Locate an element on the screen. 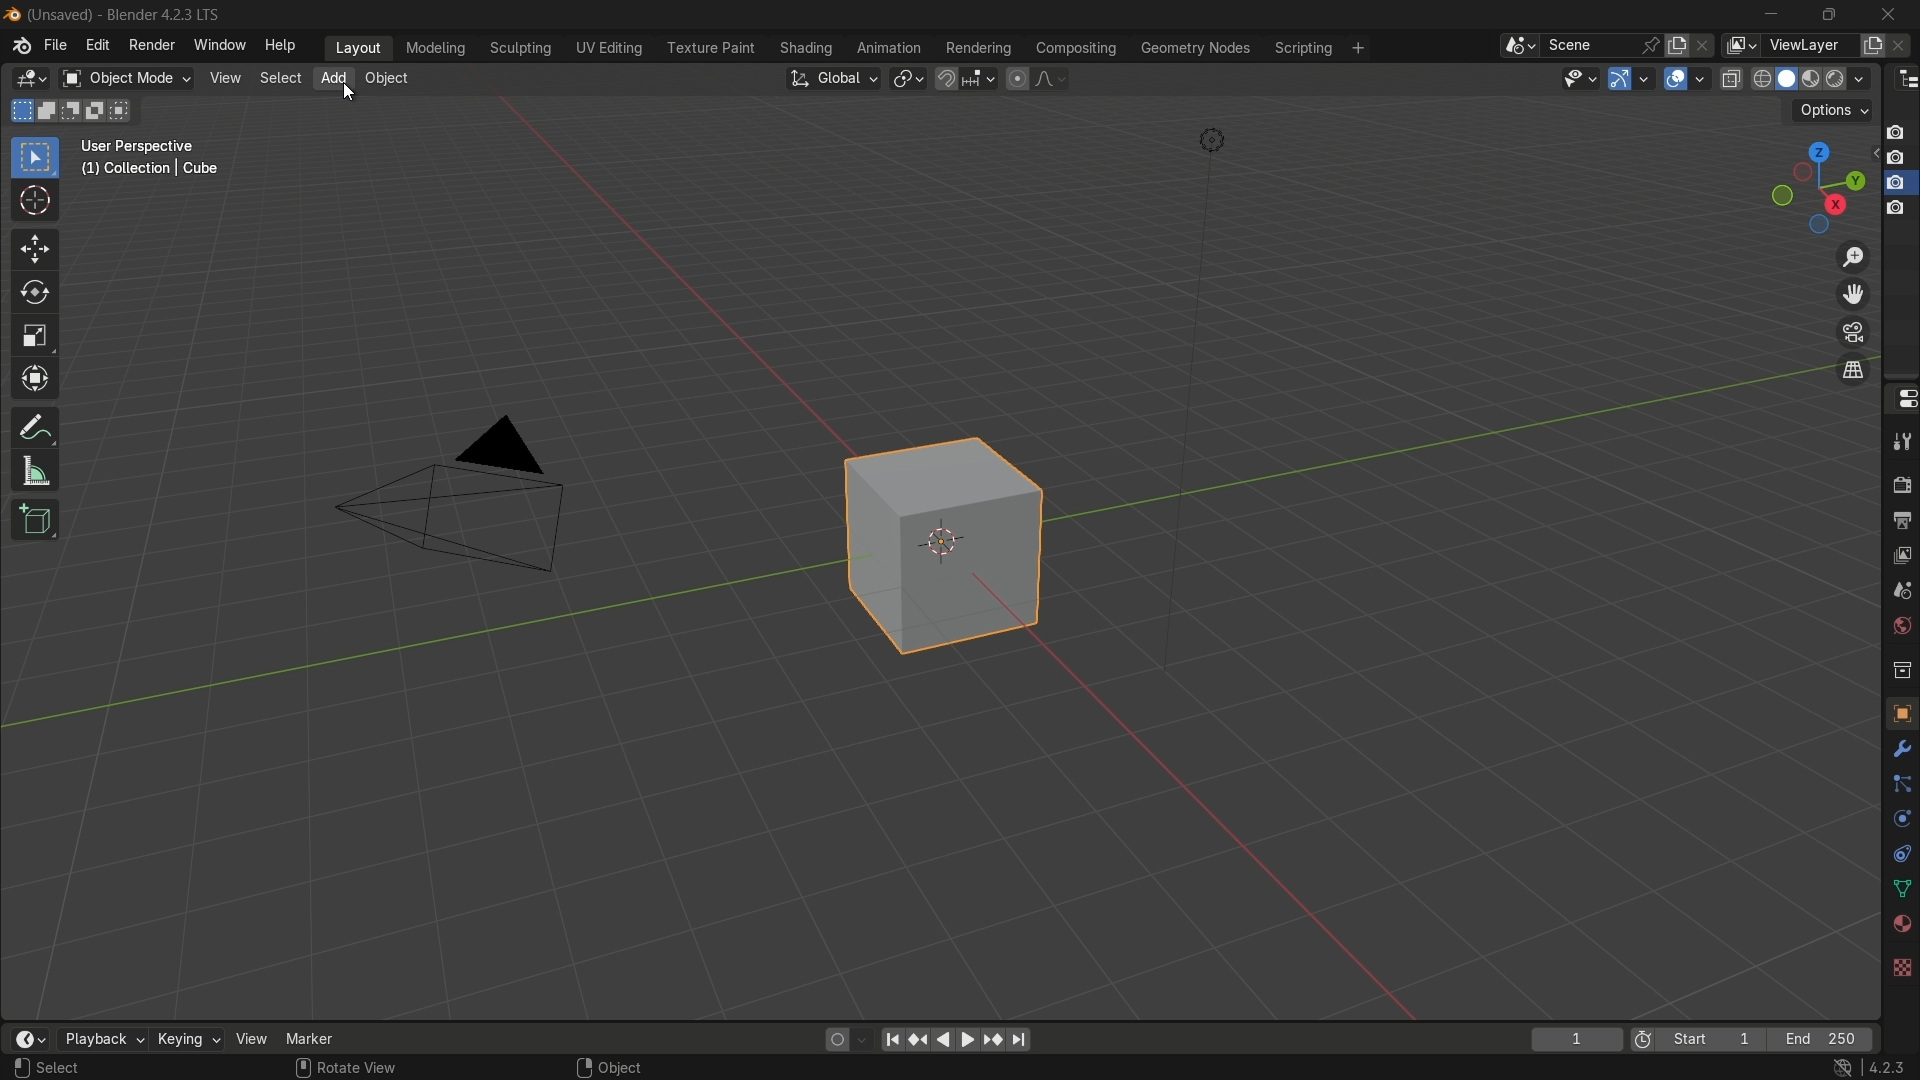 The height and width of the screenshot is (1080, 1920). select is located at coordinates (62, 1068).